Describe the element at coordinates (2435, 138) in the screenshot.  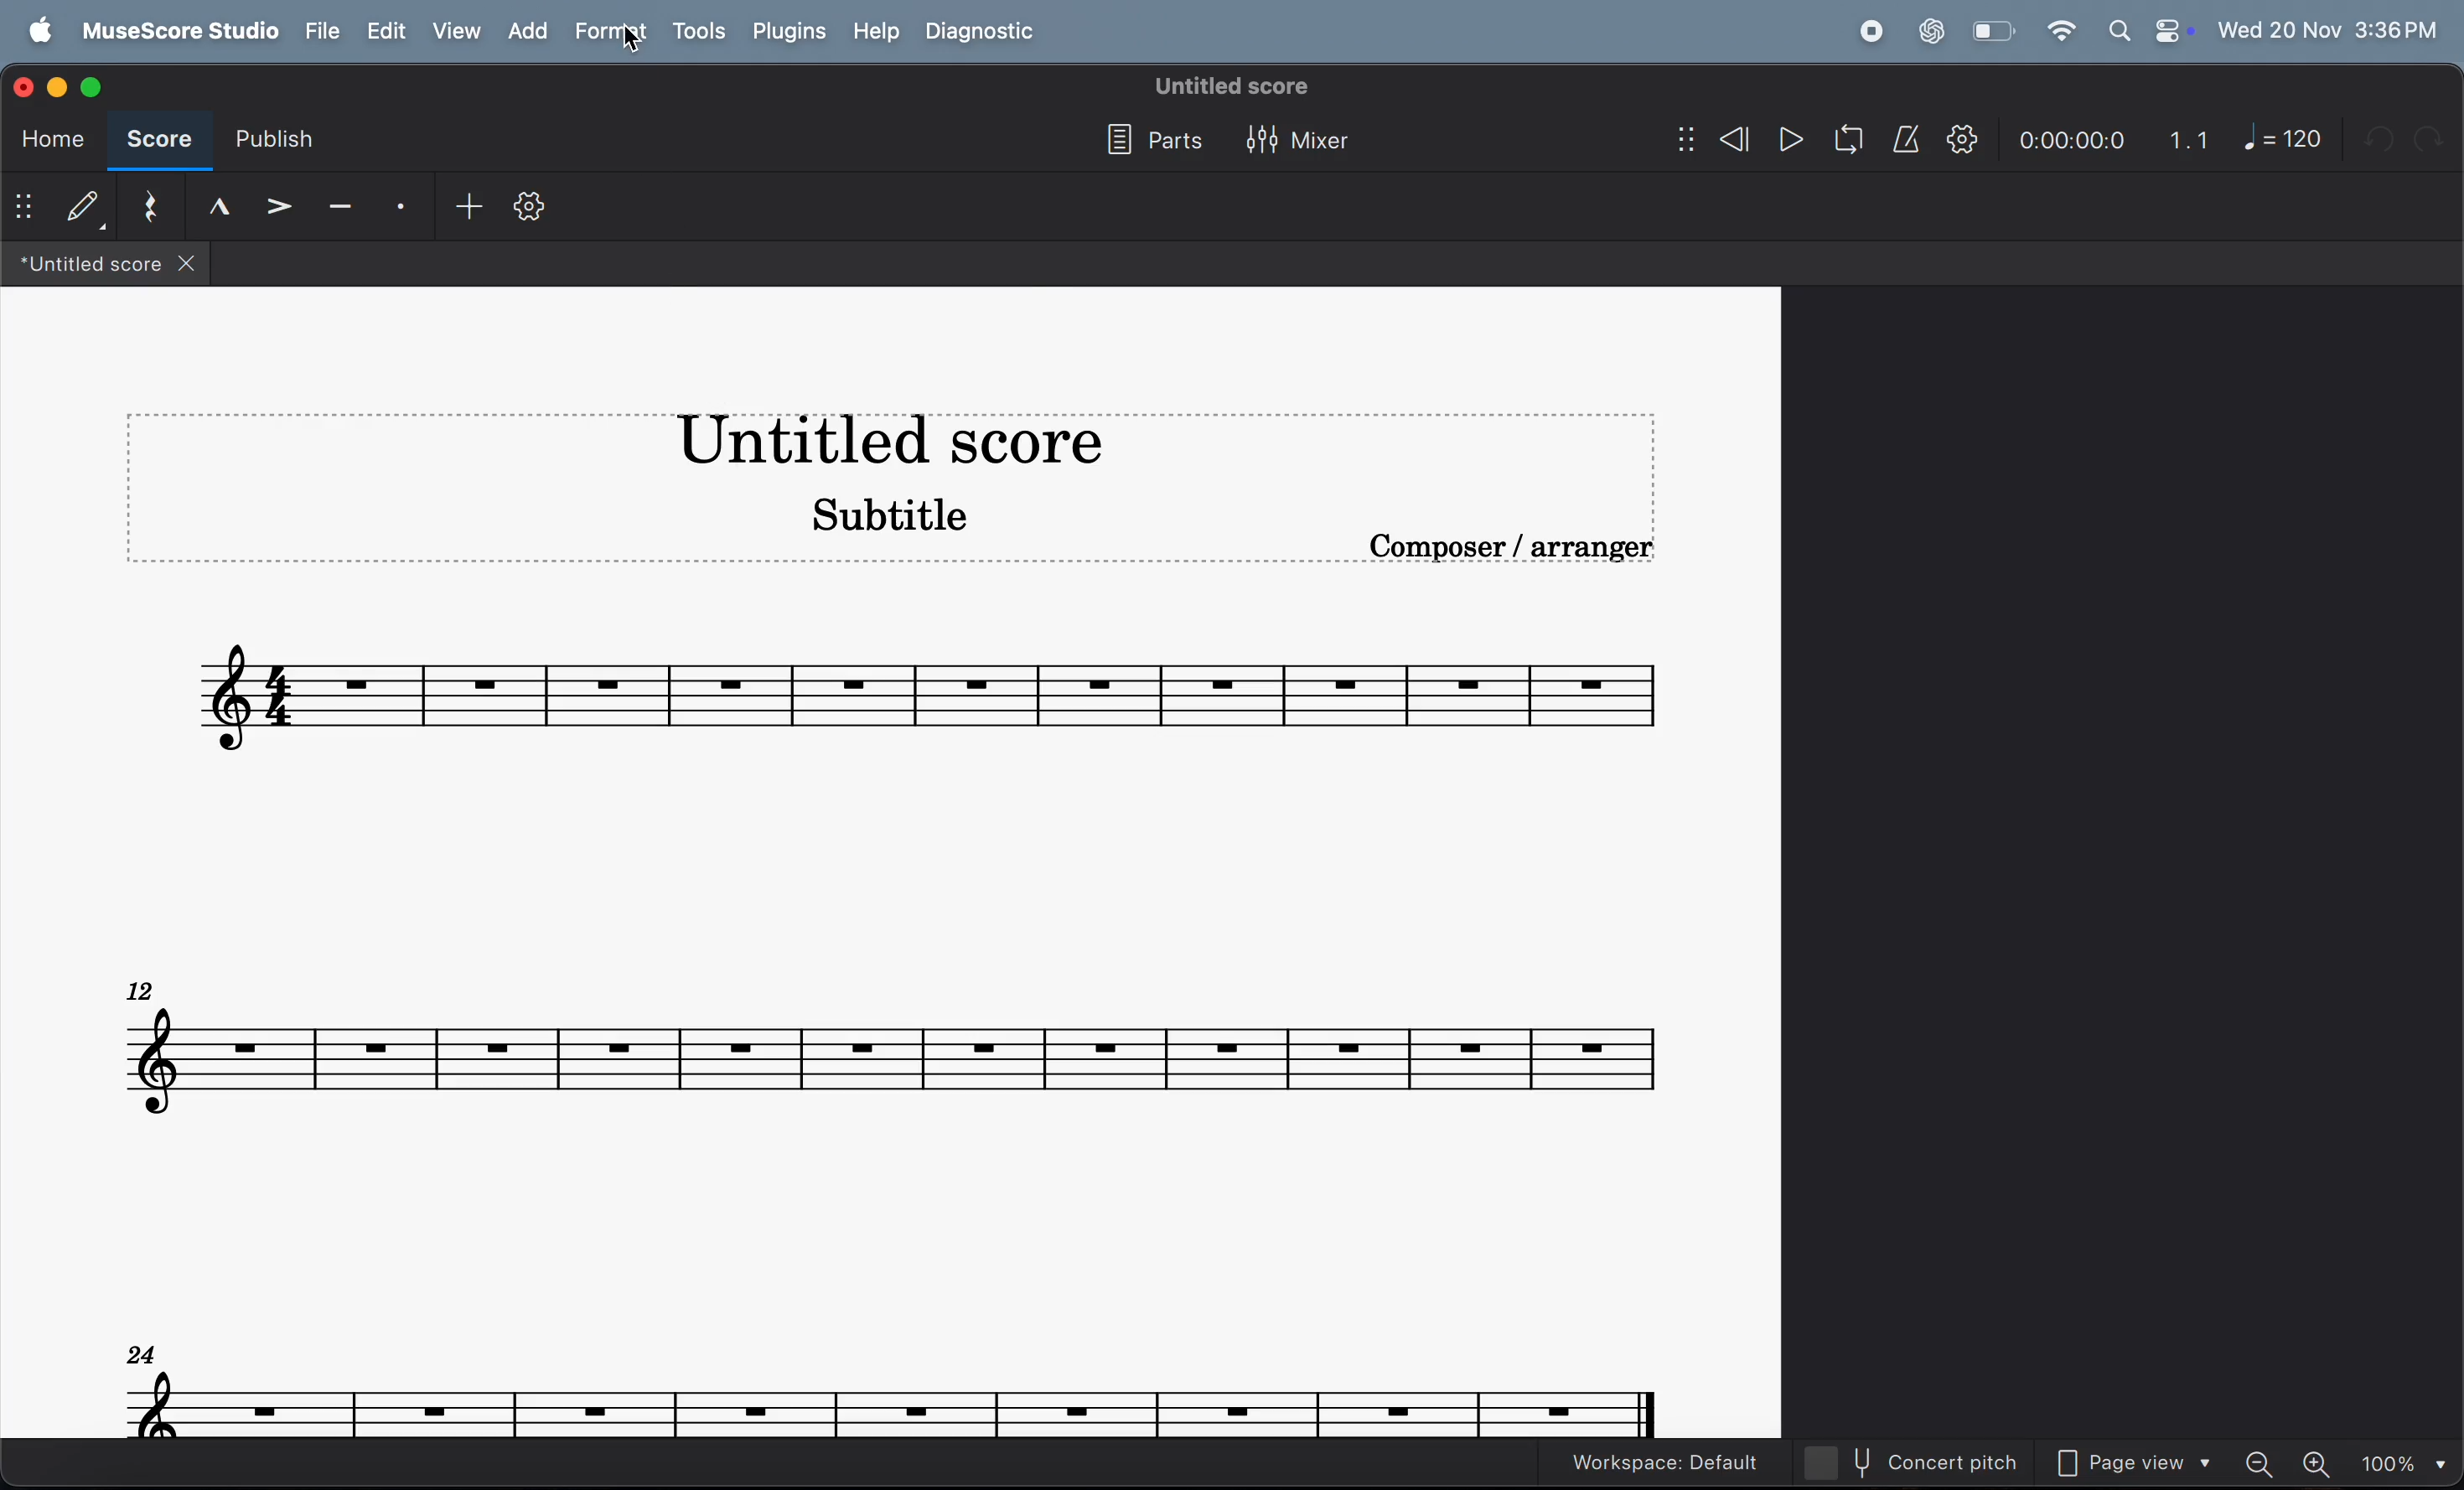
I see `Redo` at that location.